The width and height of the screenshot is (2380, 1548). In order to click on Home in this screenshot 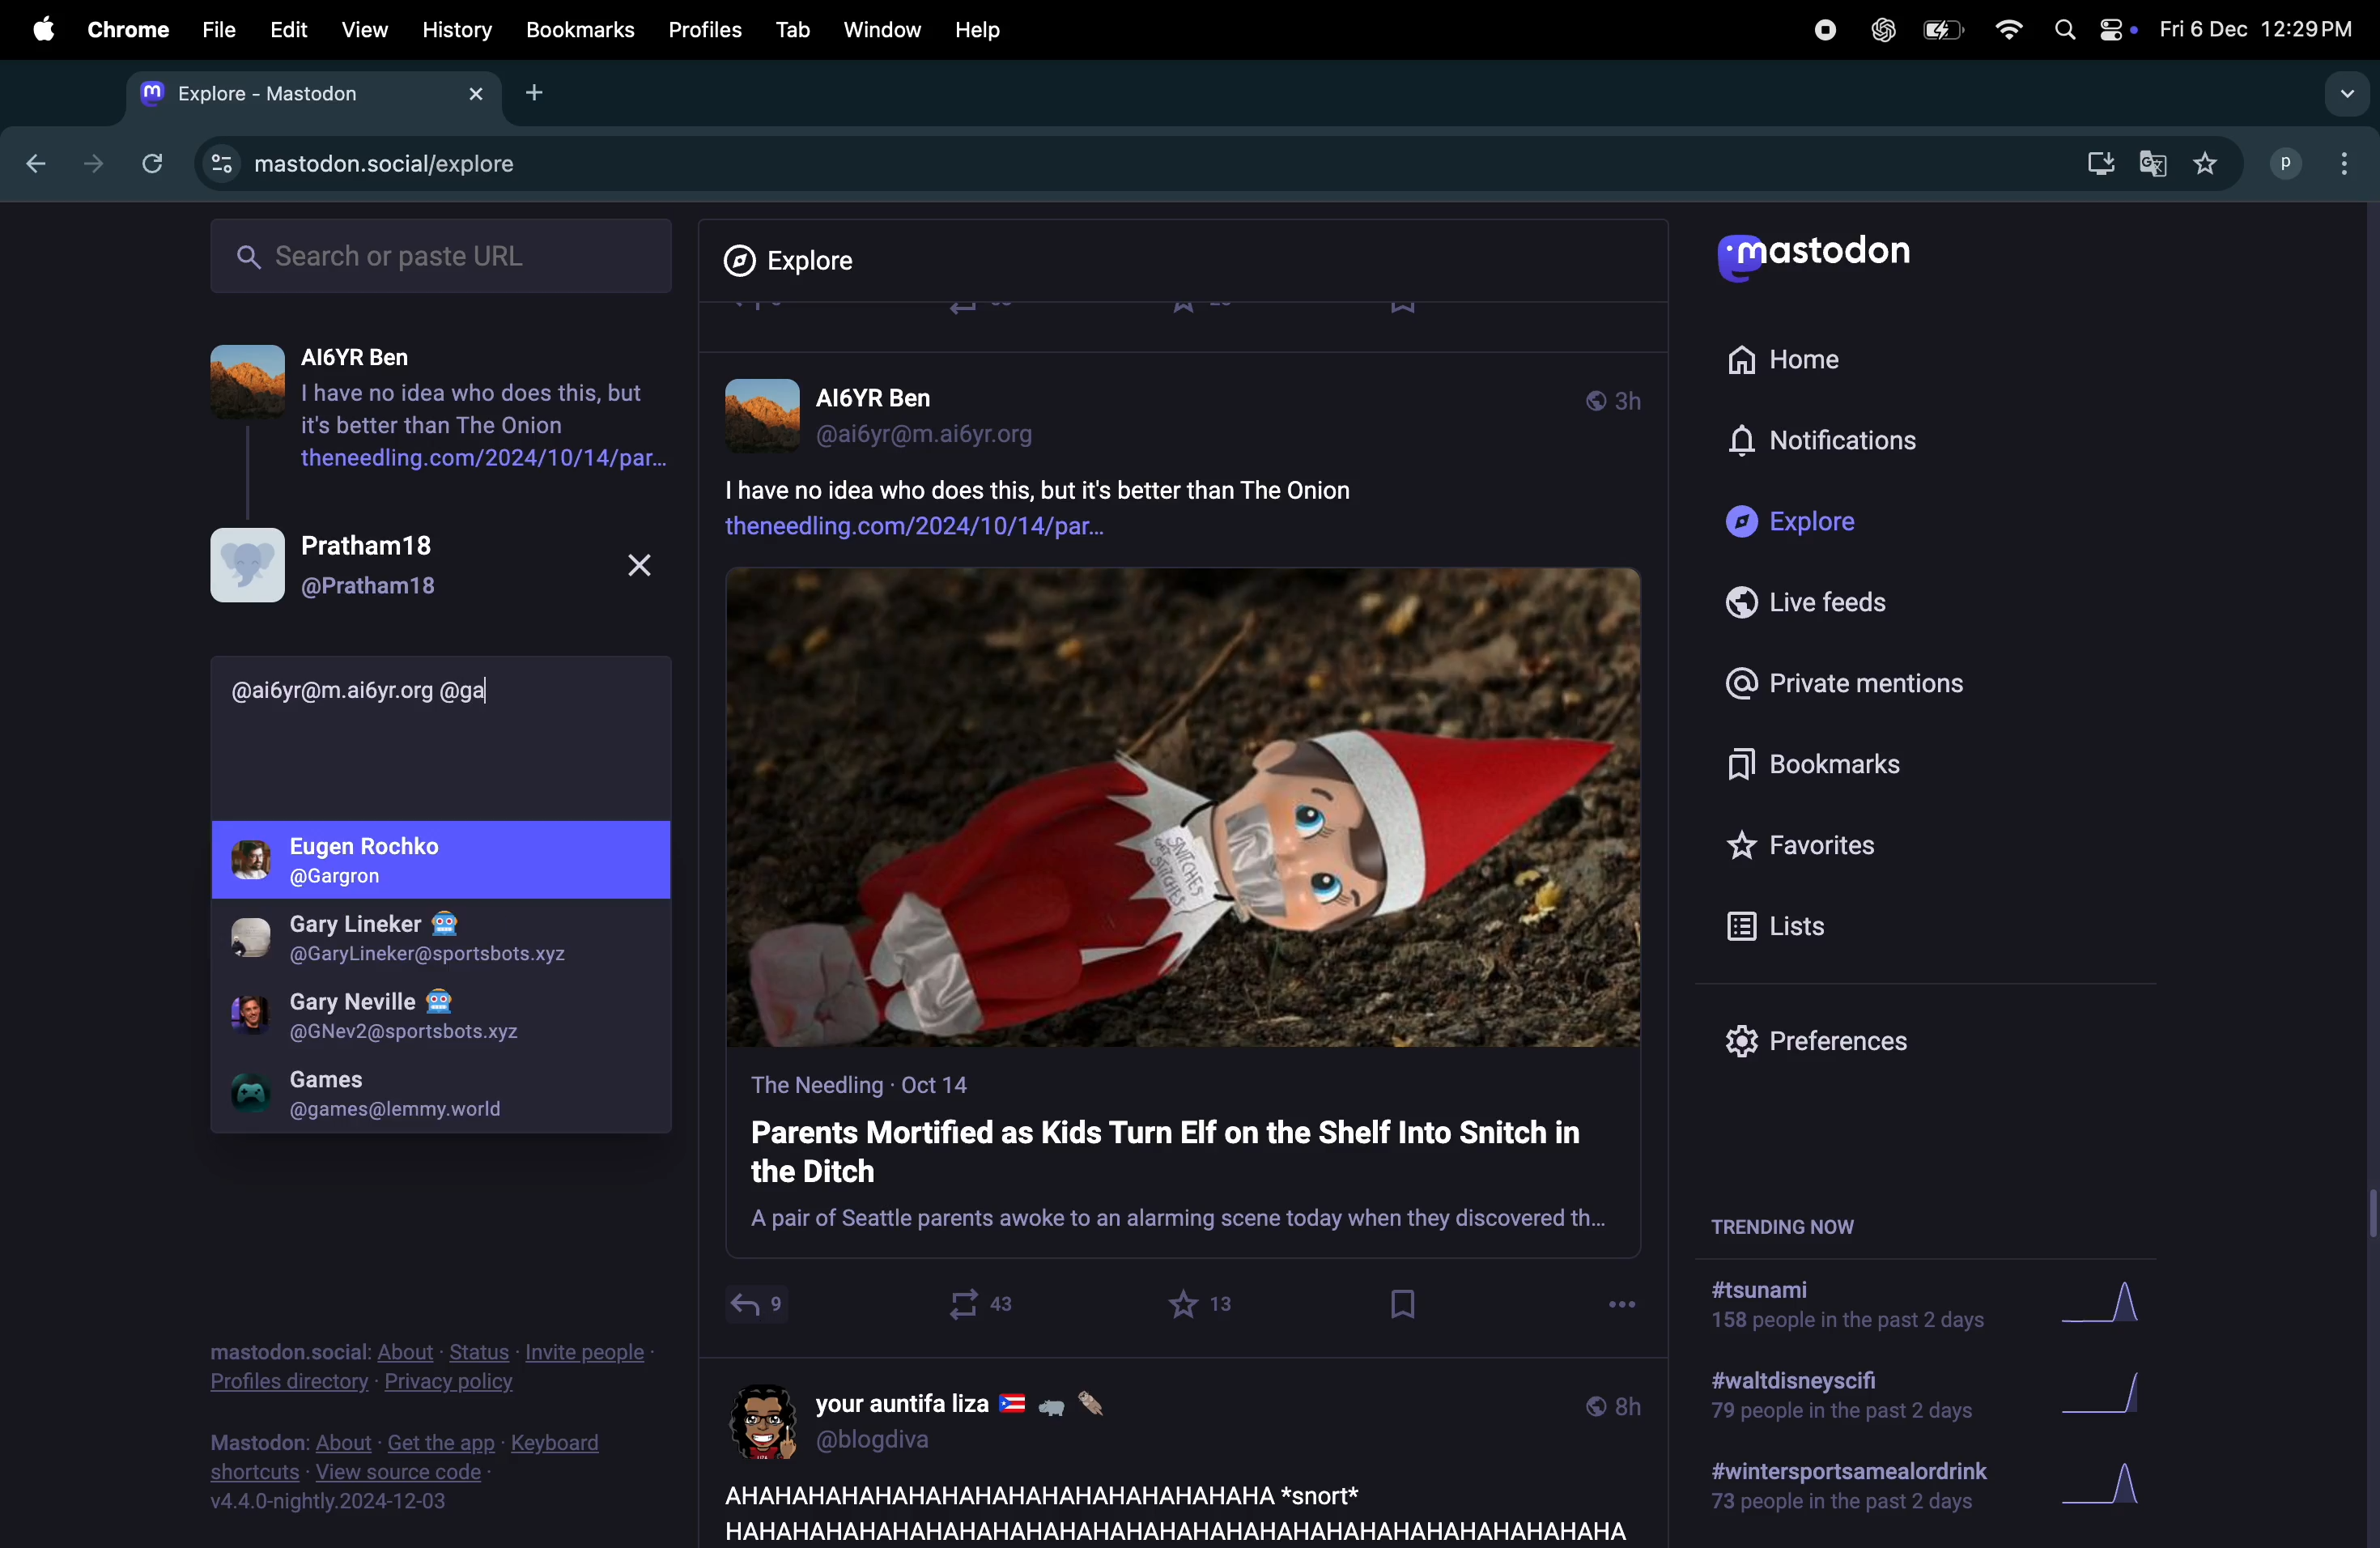, I will do `click(1797, 356)`.